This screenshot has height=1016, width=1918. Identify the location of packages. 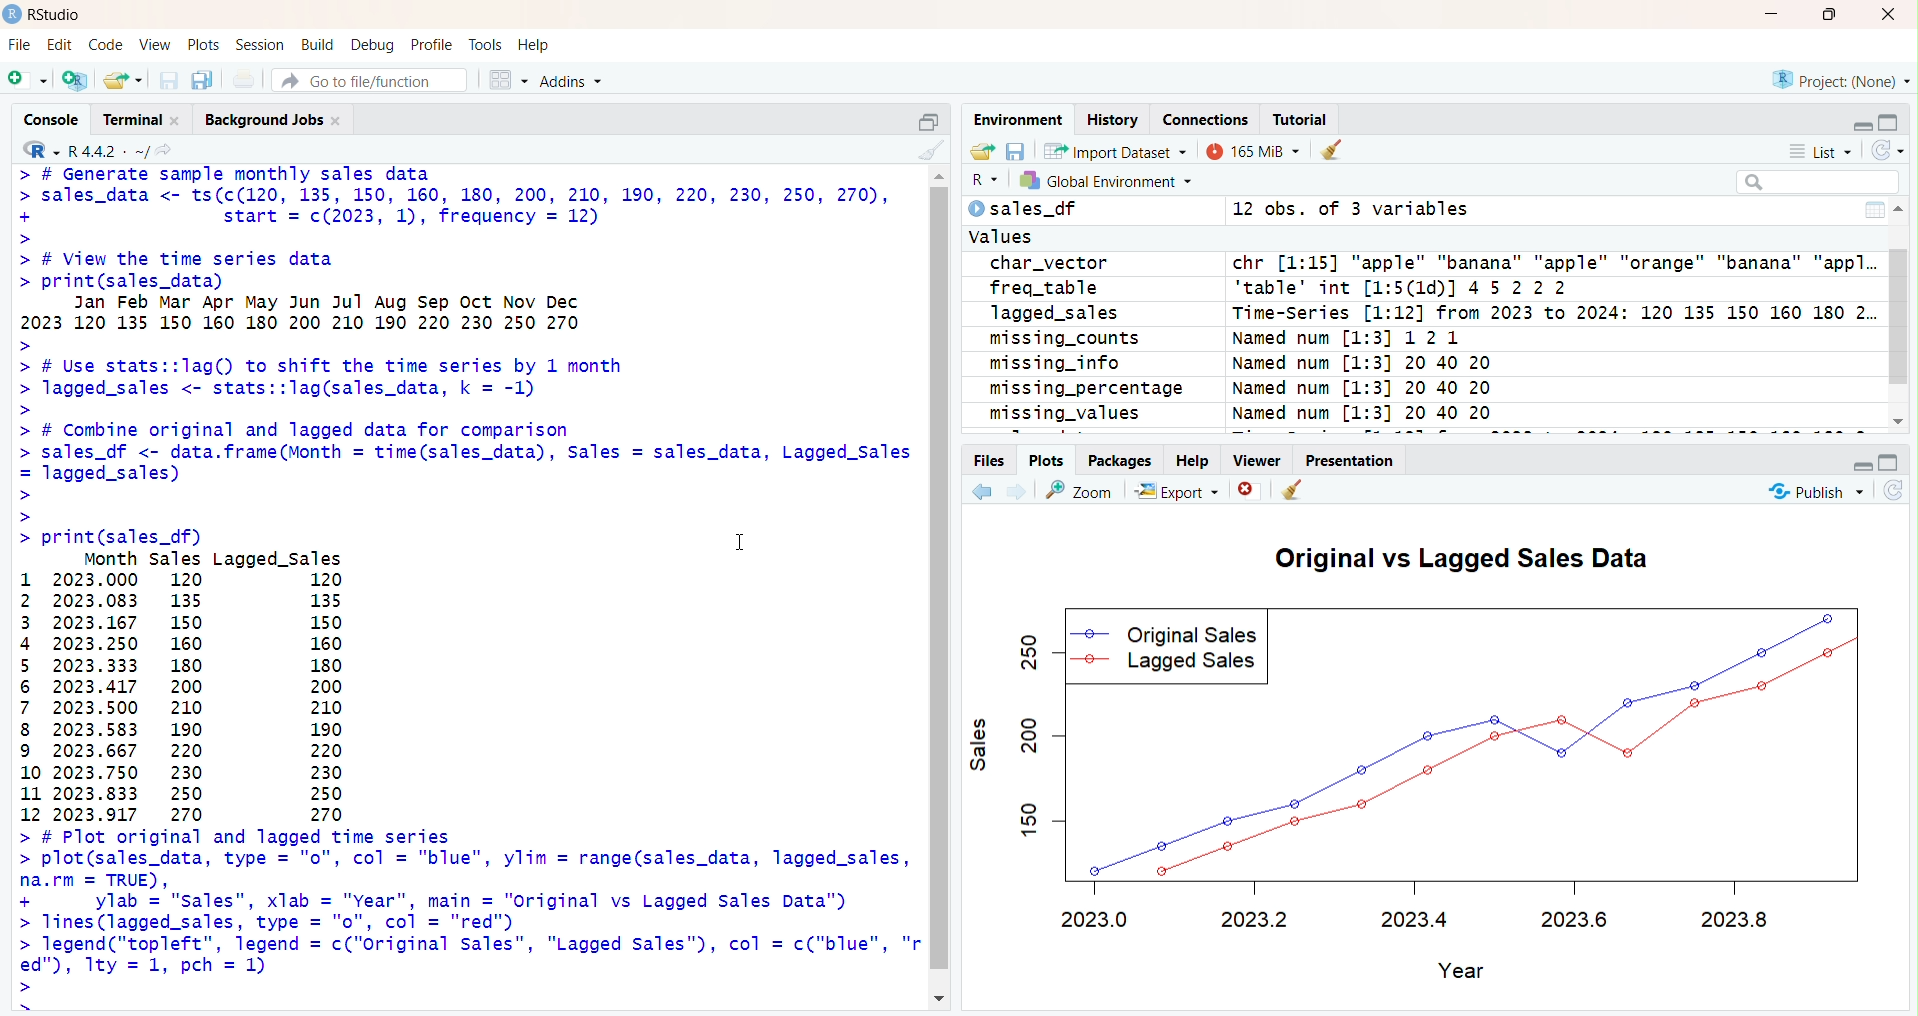
(1118, 462).